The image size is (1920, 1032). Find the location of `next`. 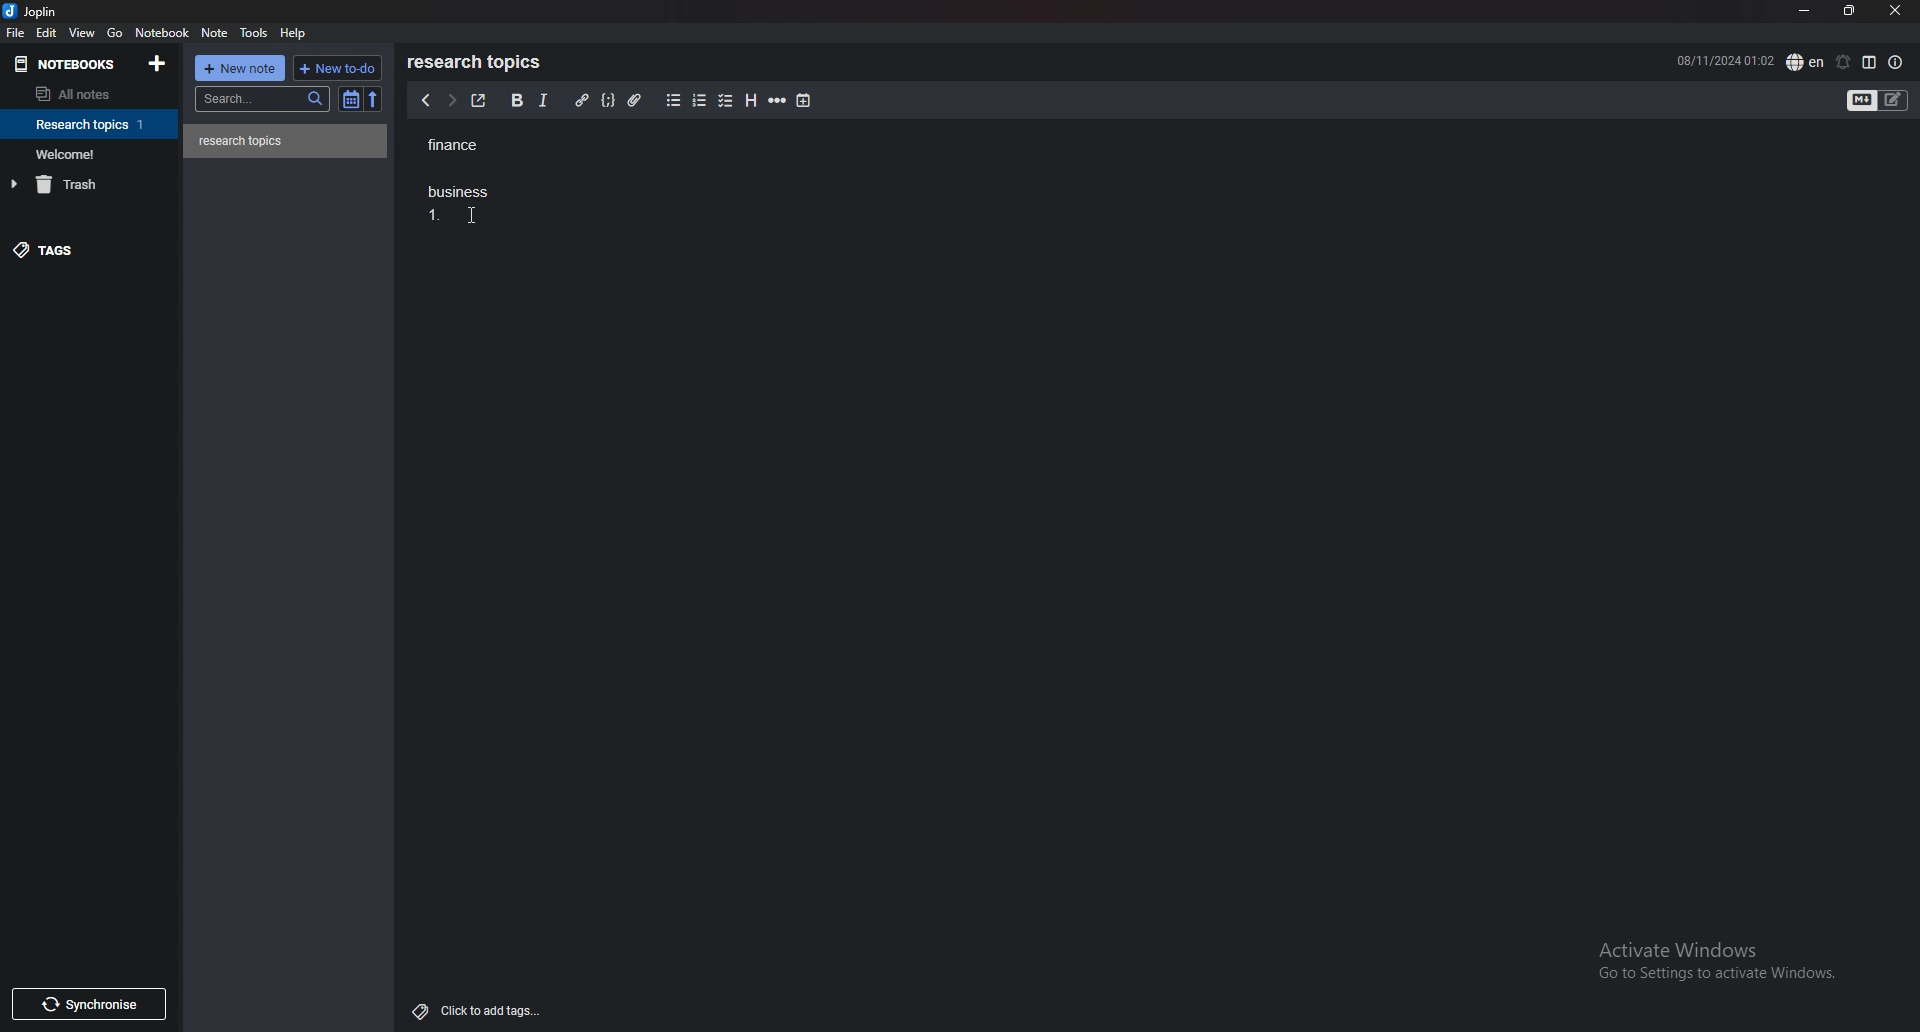

next is located at coordinates (449, 102).